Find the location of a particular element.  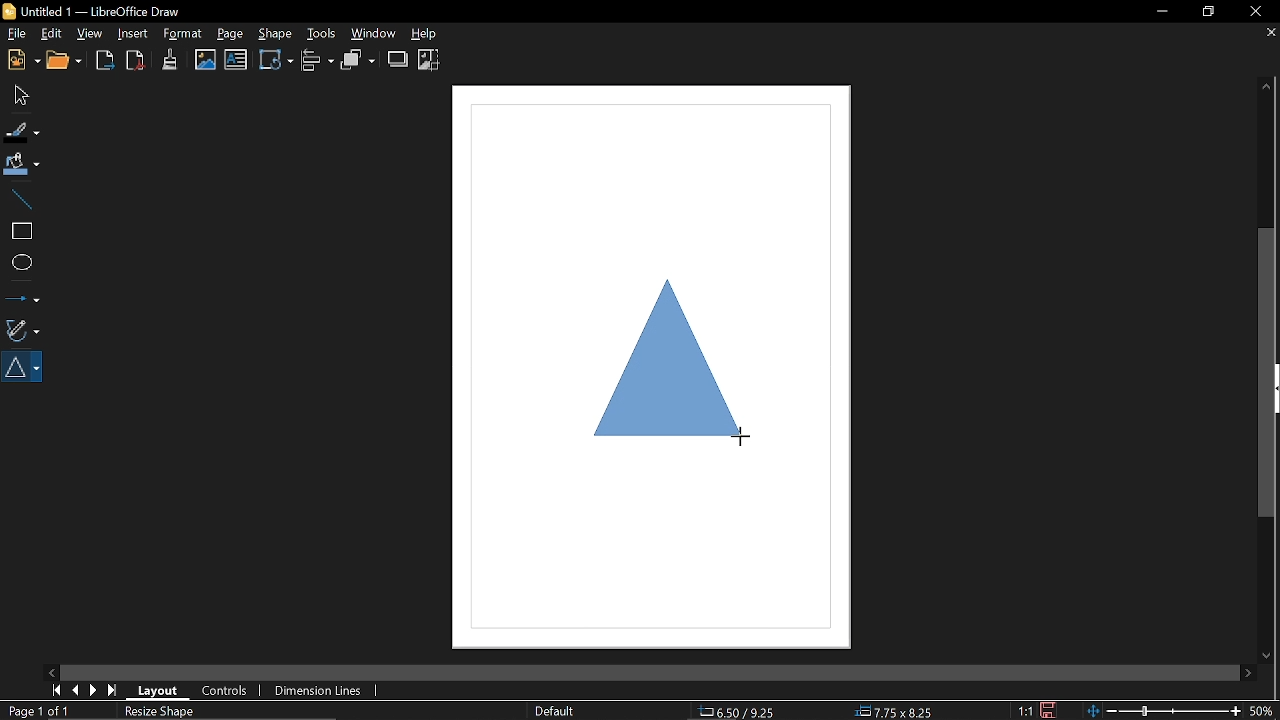

Previous page is located at coordinates (75, 691).